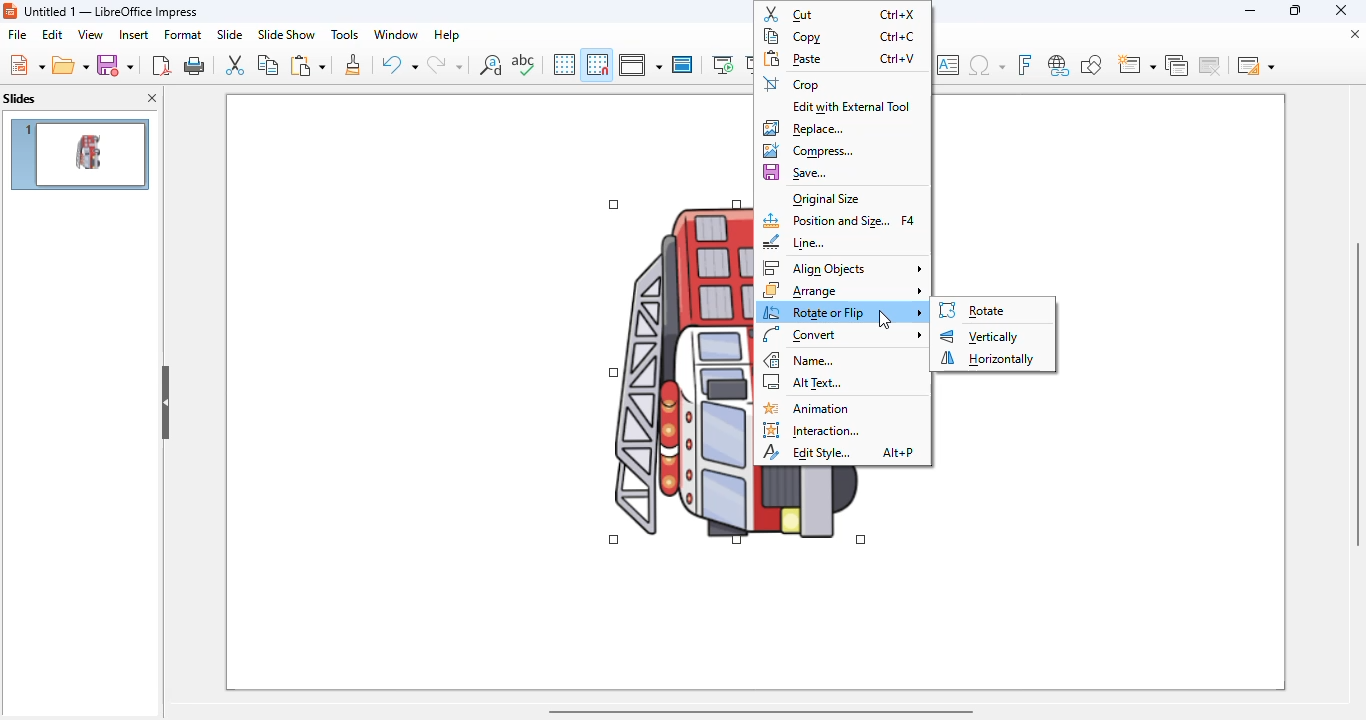 The width and height of the screenshot is (1366, 720). I want to click on edit style, so click(839, 453).